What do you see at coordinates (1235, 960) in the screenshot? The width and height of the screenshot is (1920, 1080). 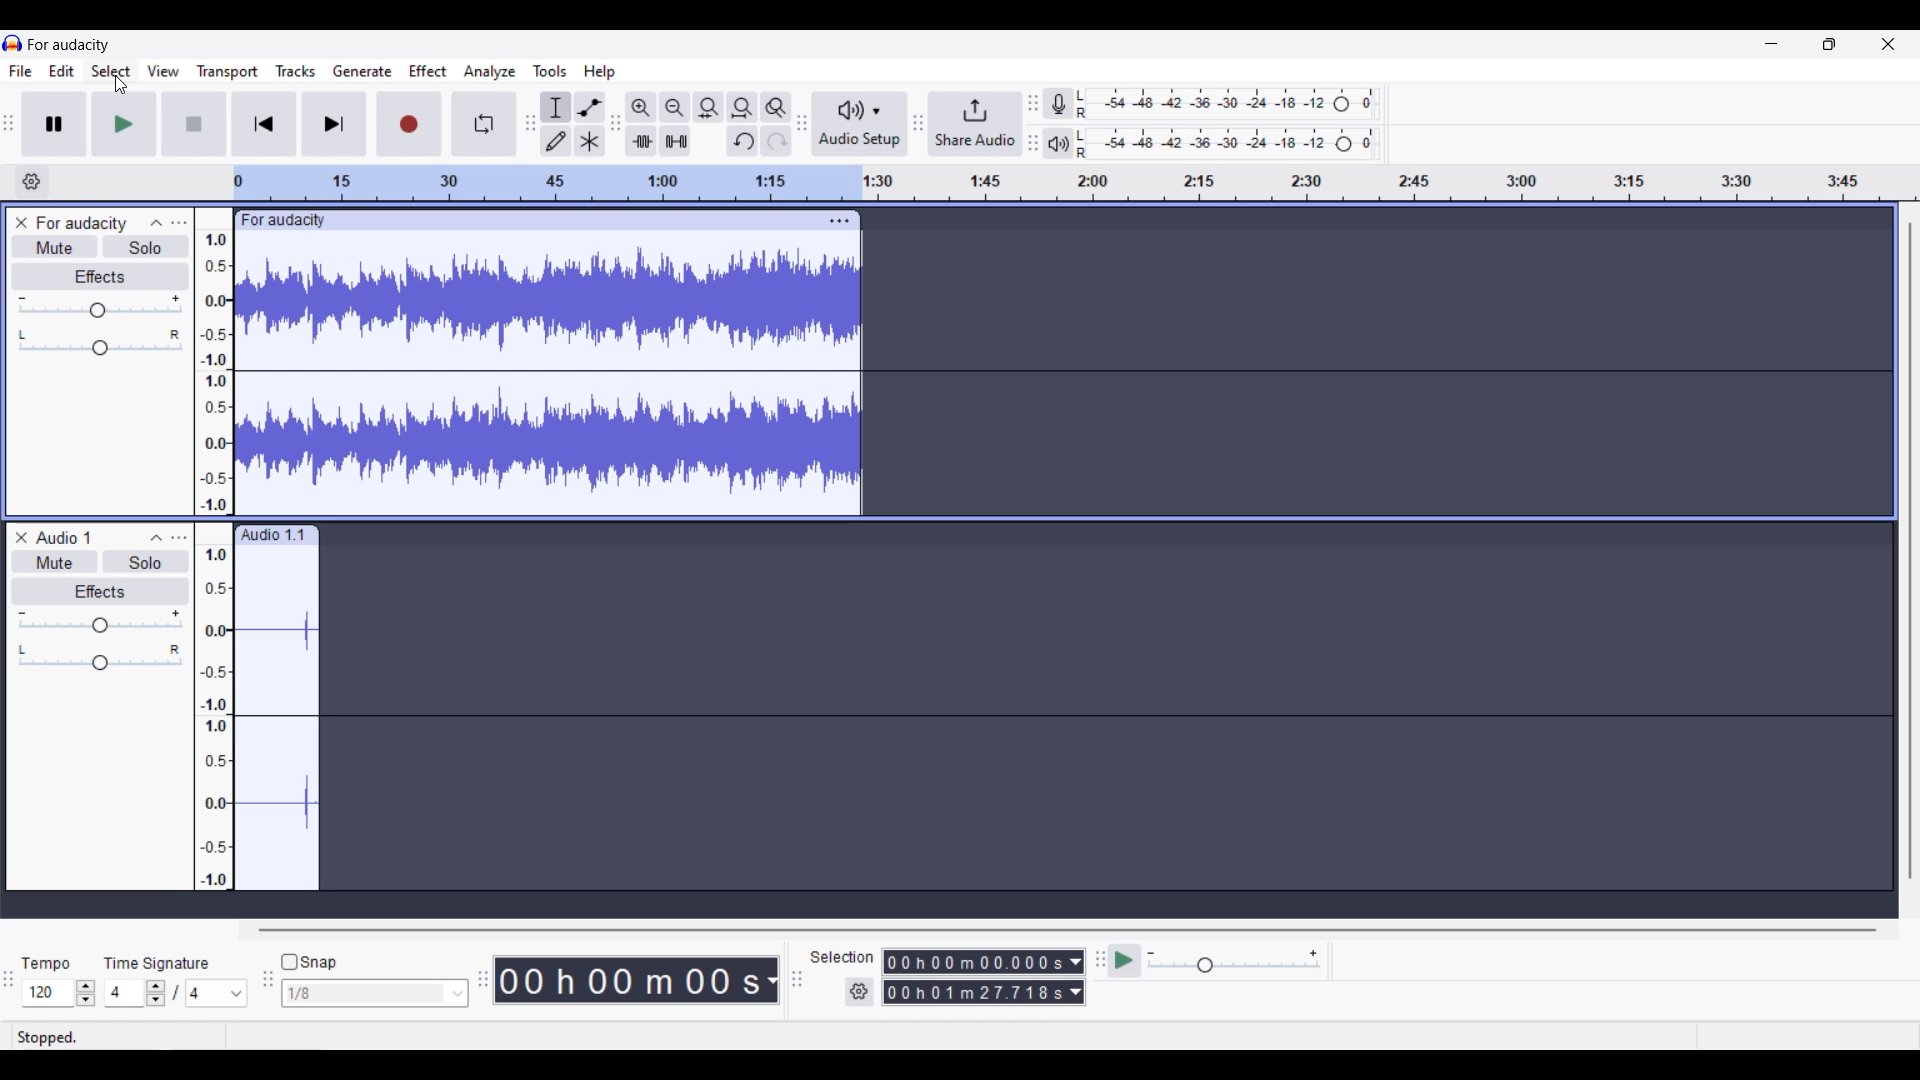 I see `Playback speed settings` at bounding box center [1235, 960].